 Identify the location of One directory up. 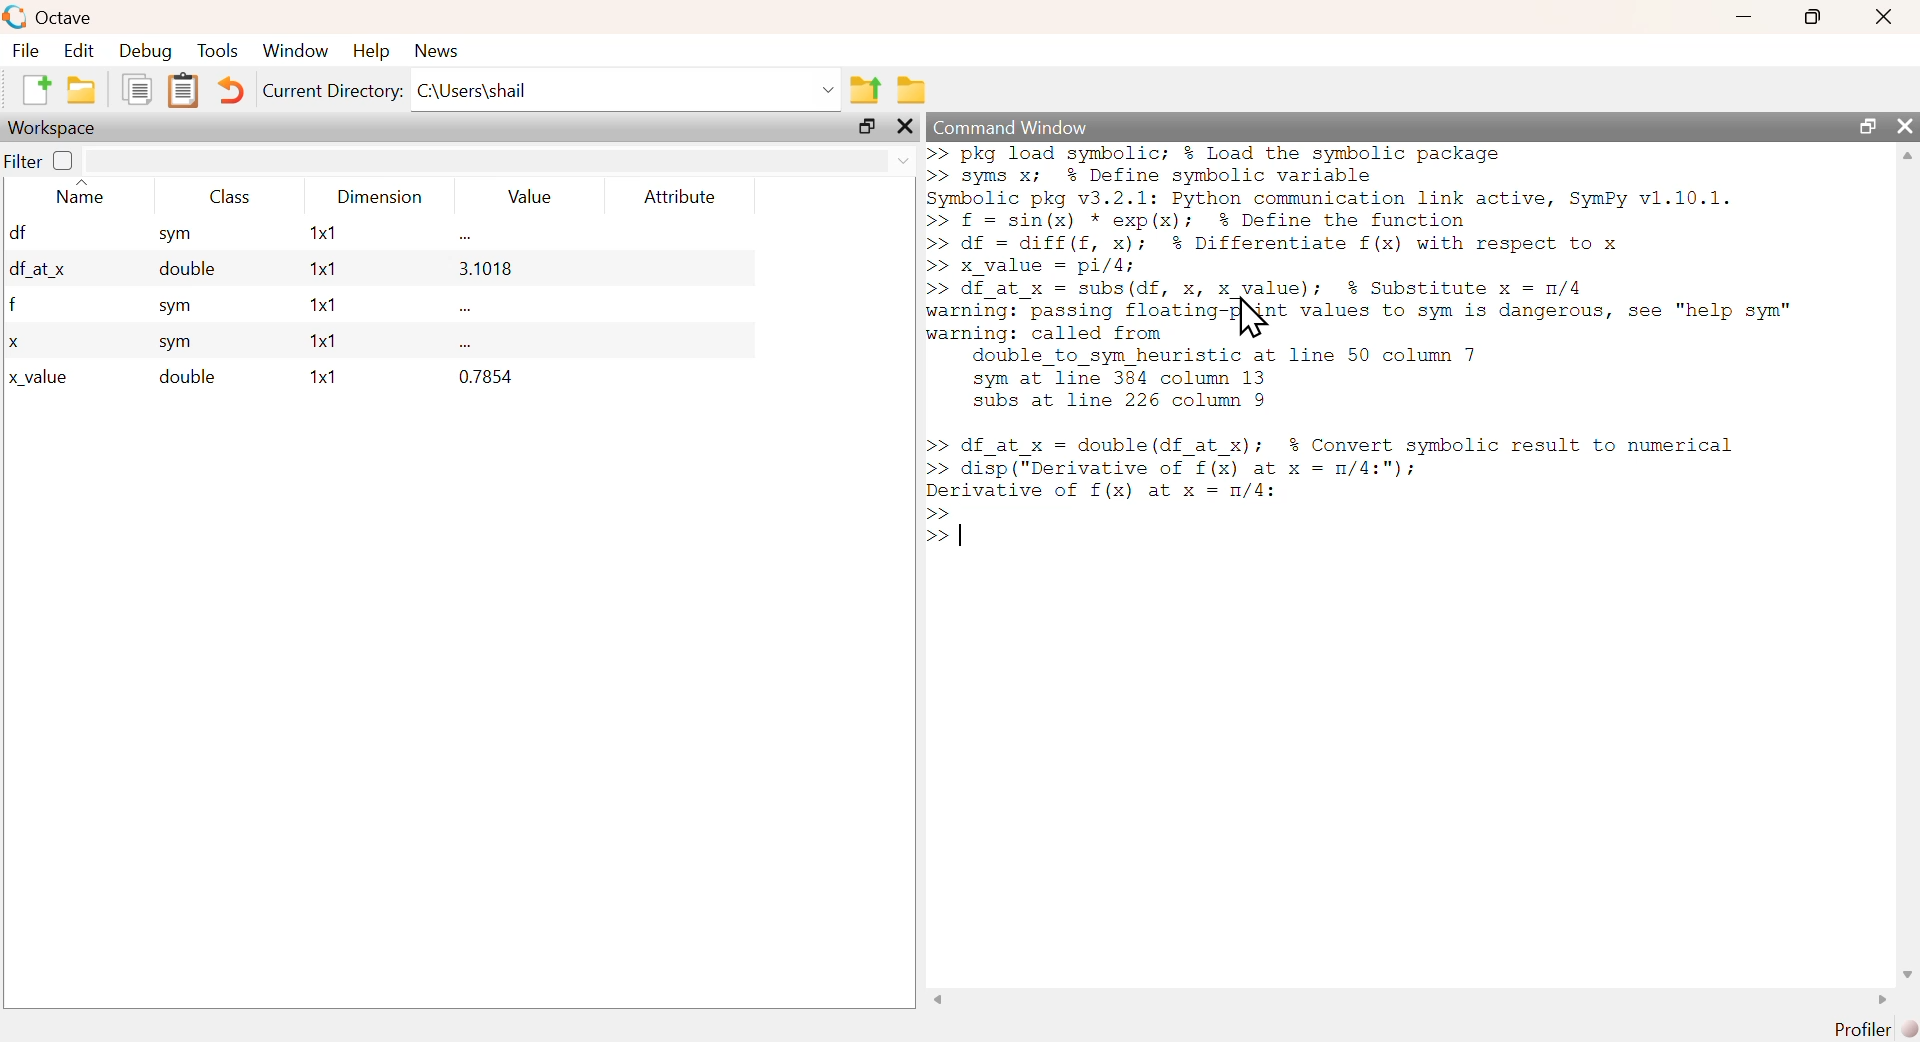
(866, 85).